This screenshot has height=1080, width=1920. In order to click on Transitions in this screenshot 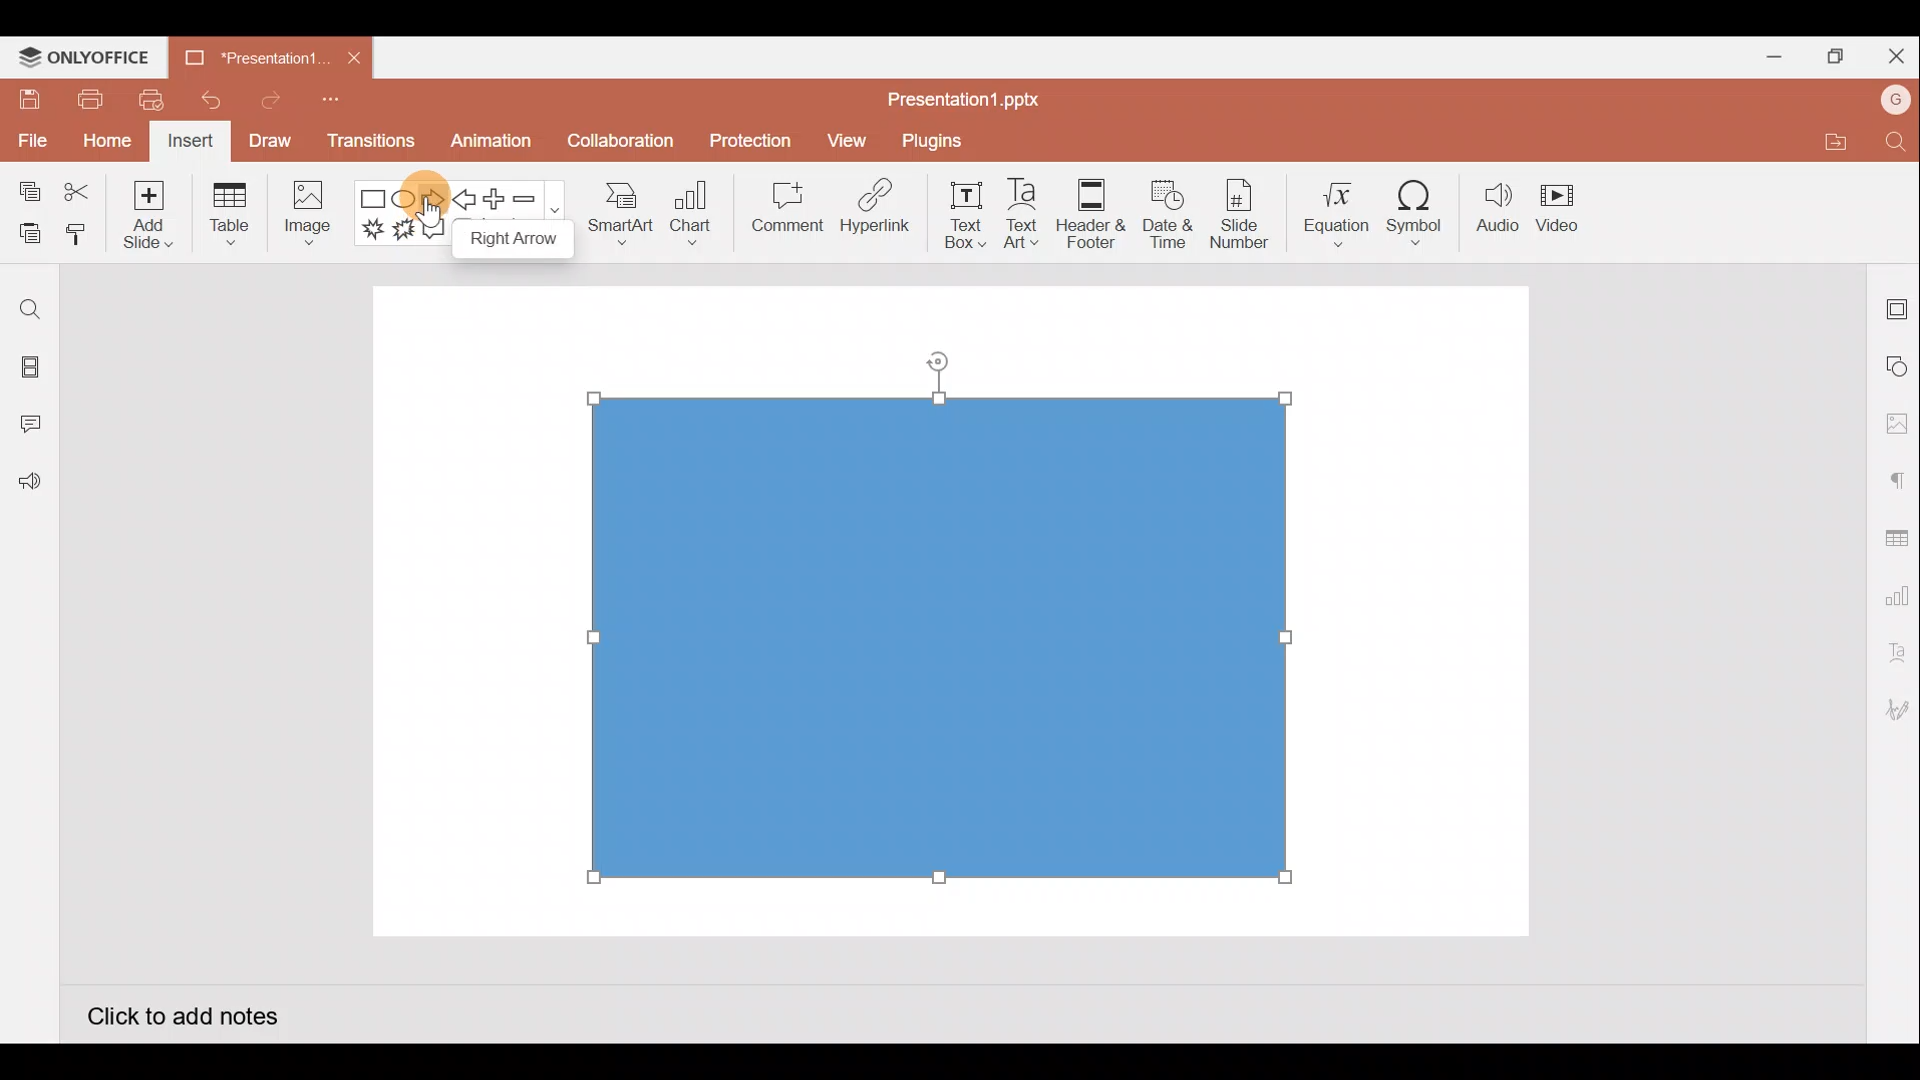, I will do `click(372, 146)`.